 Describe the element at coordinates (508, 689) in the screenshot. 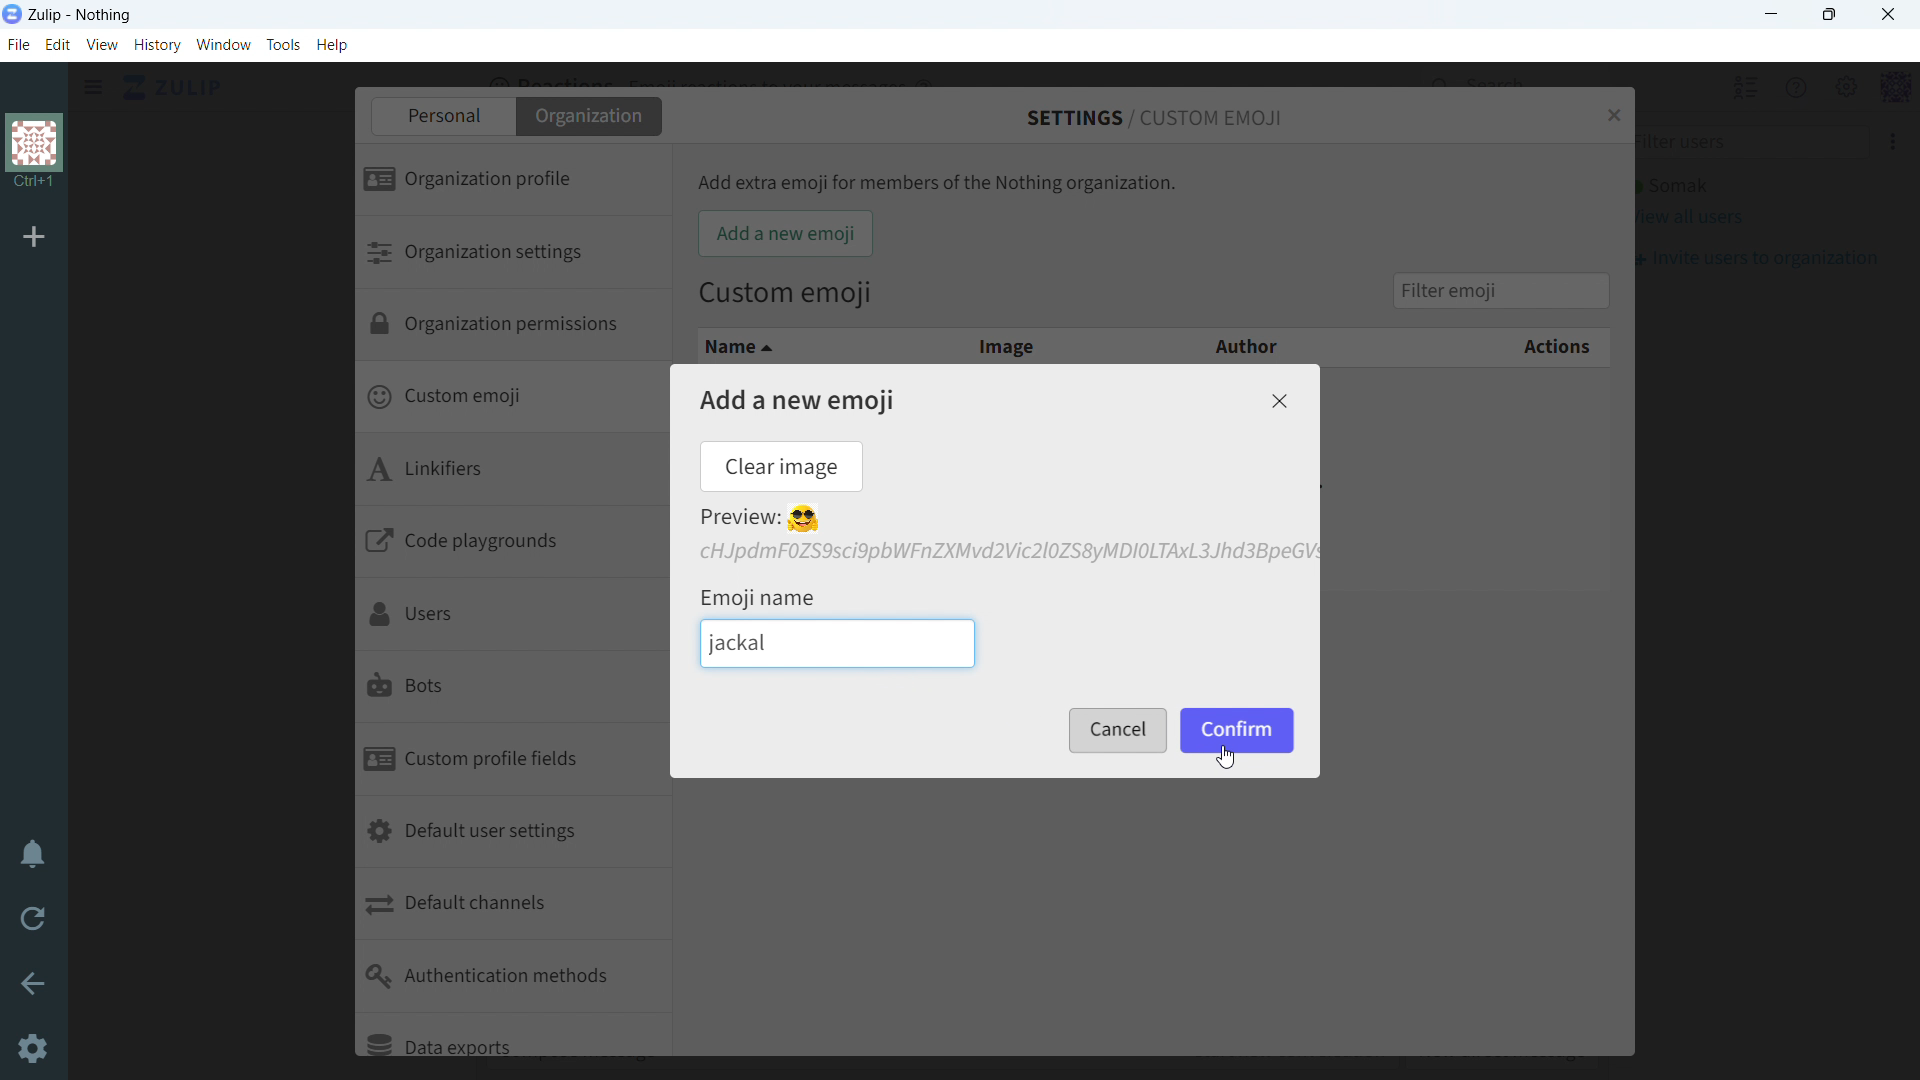

I see `bots` at that location.